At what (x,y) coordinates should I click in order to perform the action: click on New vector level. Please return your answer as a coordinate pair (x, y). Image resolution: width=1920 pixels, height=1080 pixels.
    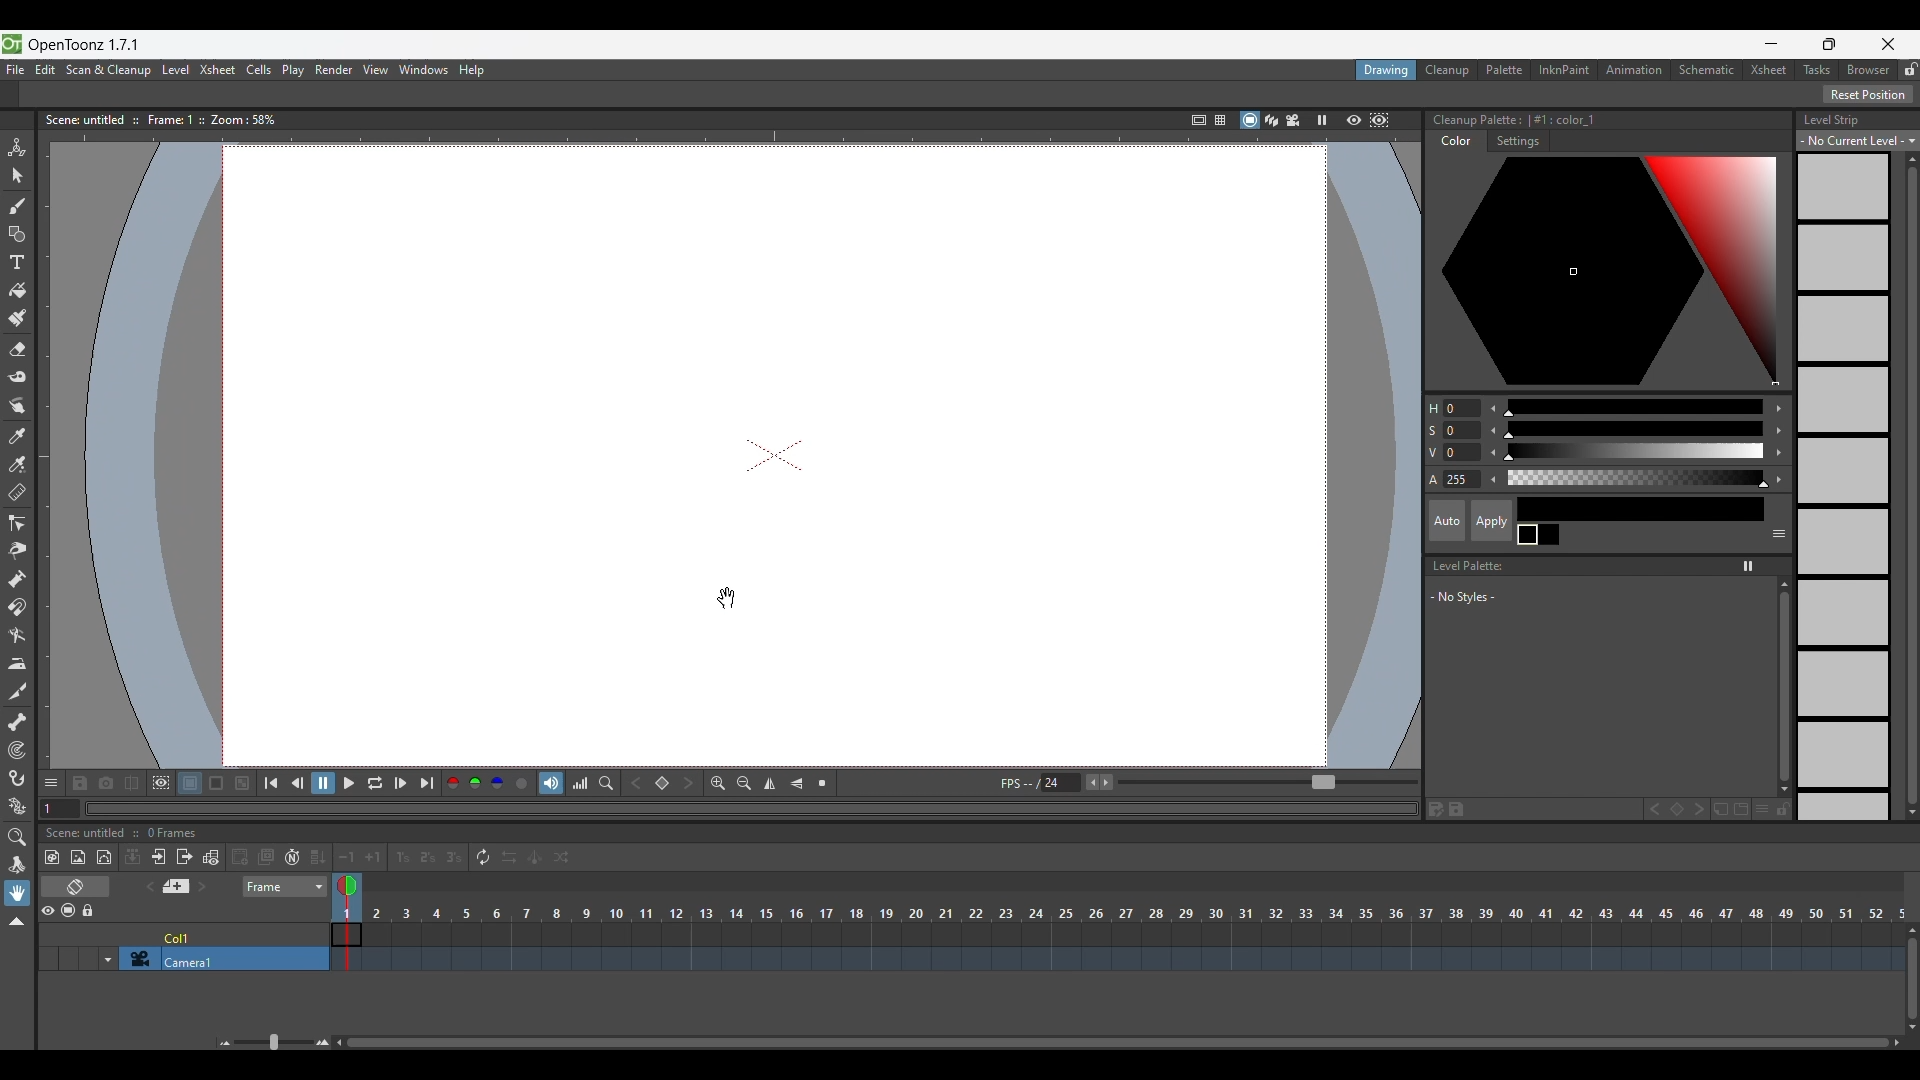
    Looking at the image, I should click on (104, 857).